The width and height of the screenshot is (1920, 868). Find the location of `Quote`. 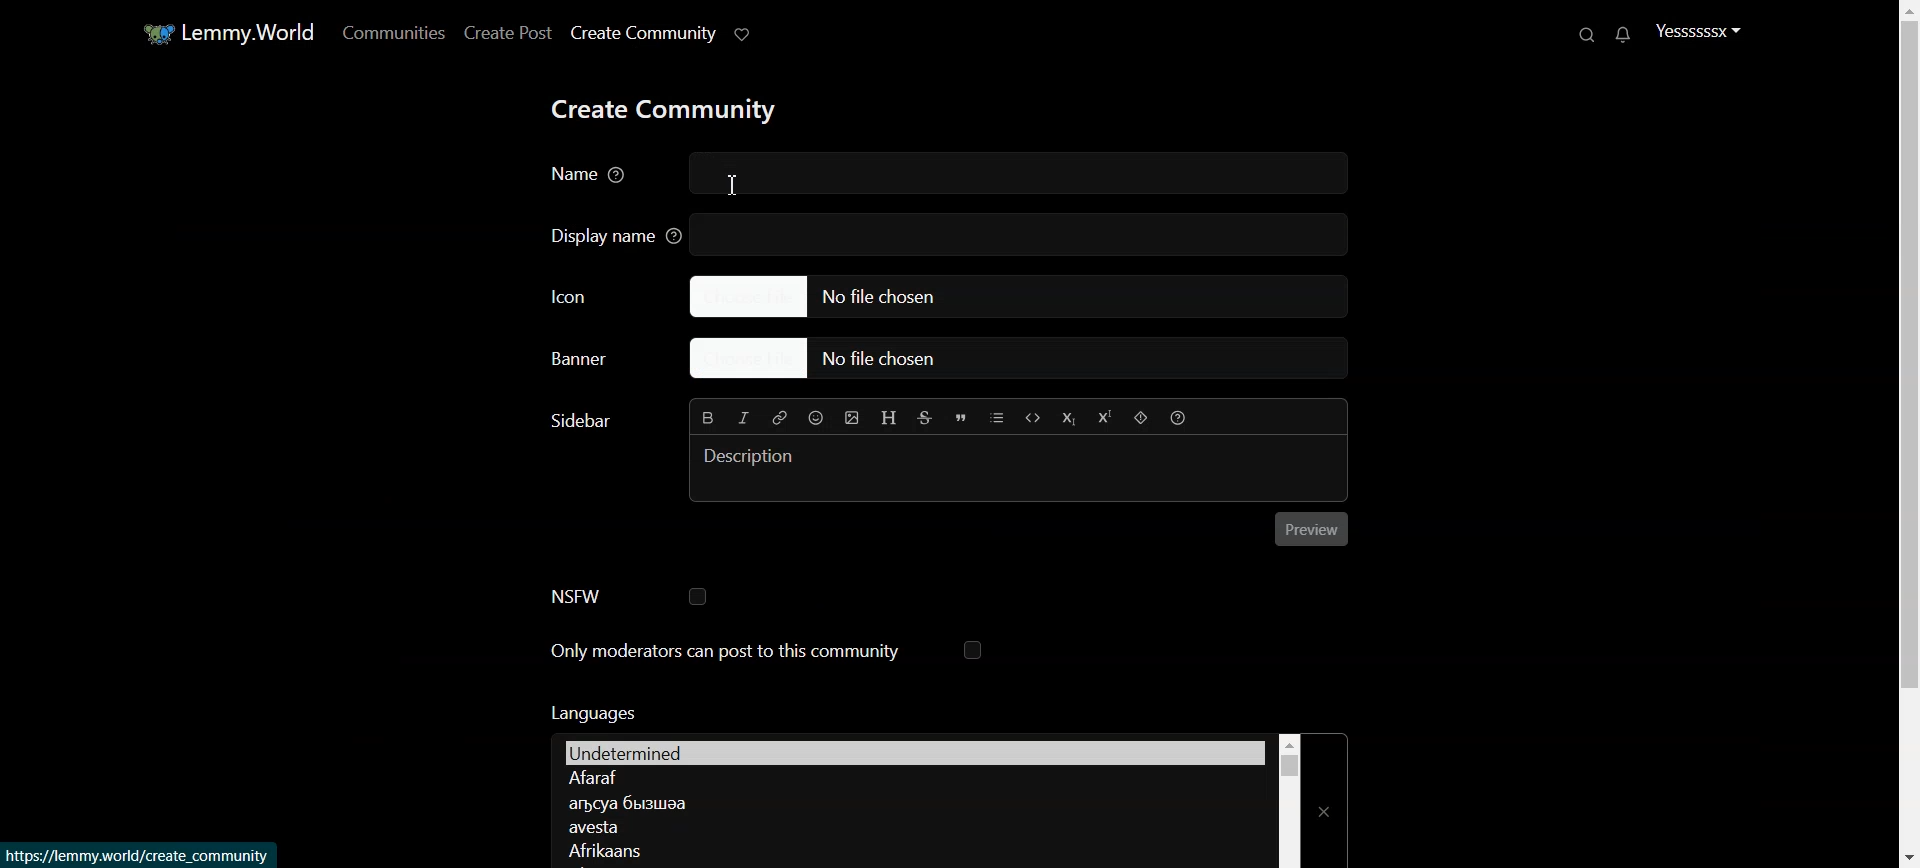

Quote is located at coordinates (961, 418).